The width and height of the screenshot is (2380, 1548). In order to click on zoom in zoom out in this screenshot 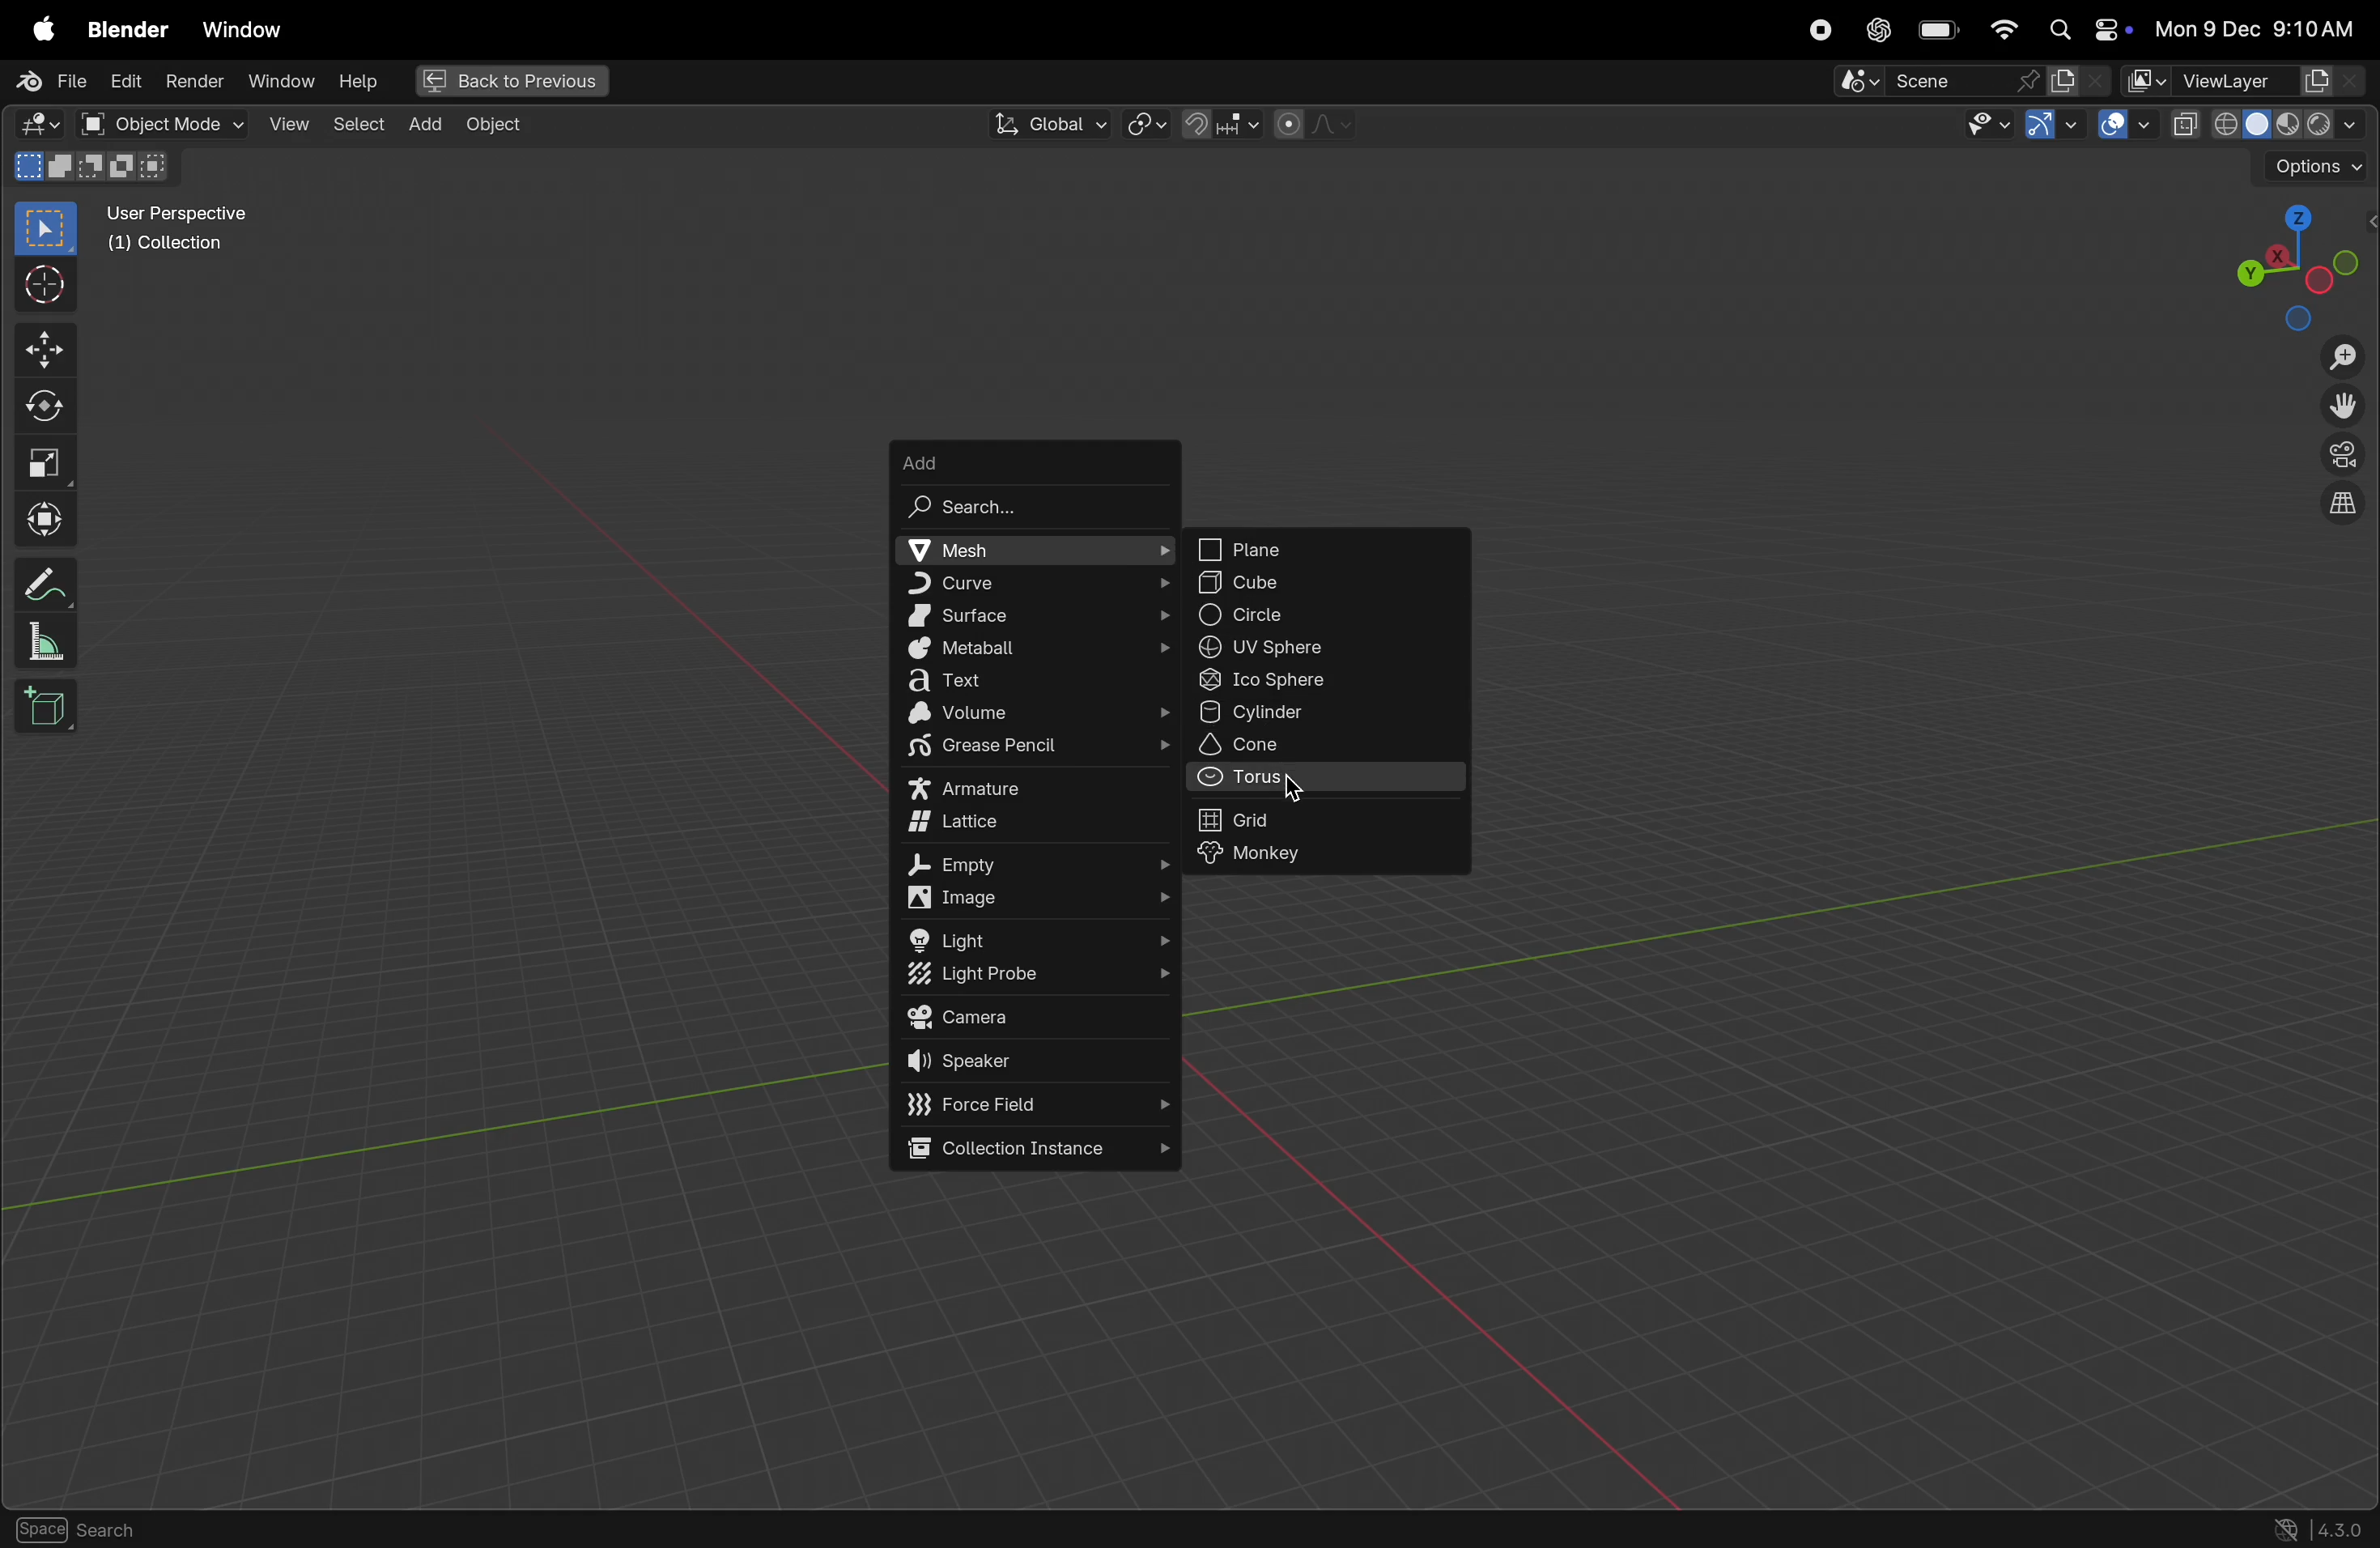, I will do `click(2349, 357)`.